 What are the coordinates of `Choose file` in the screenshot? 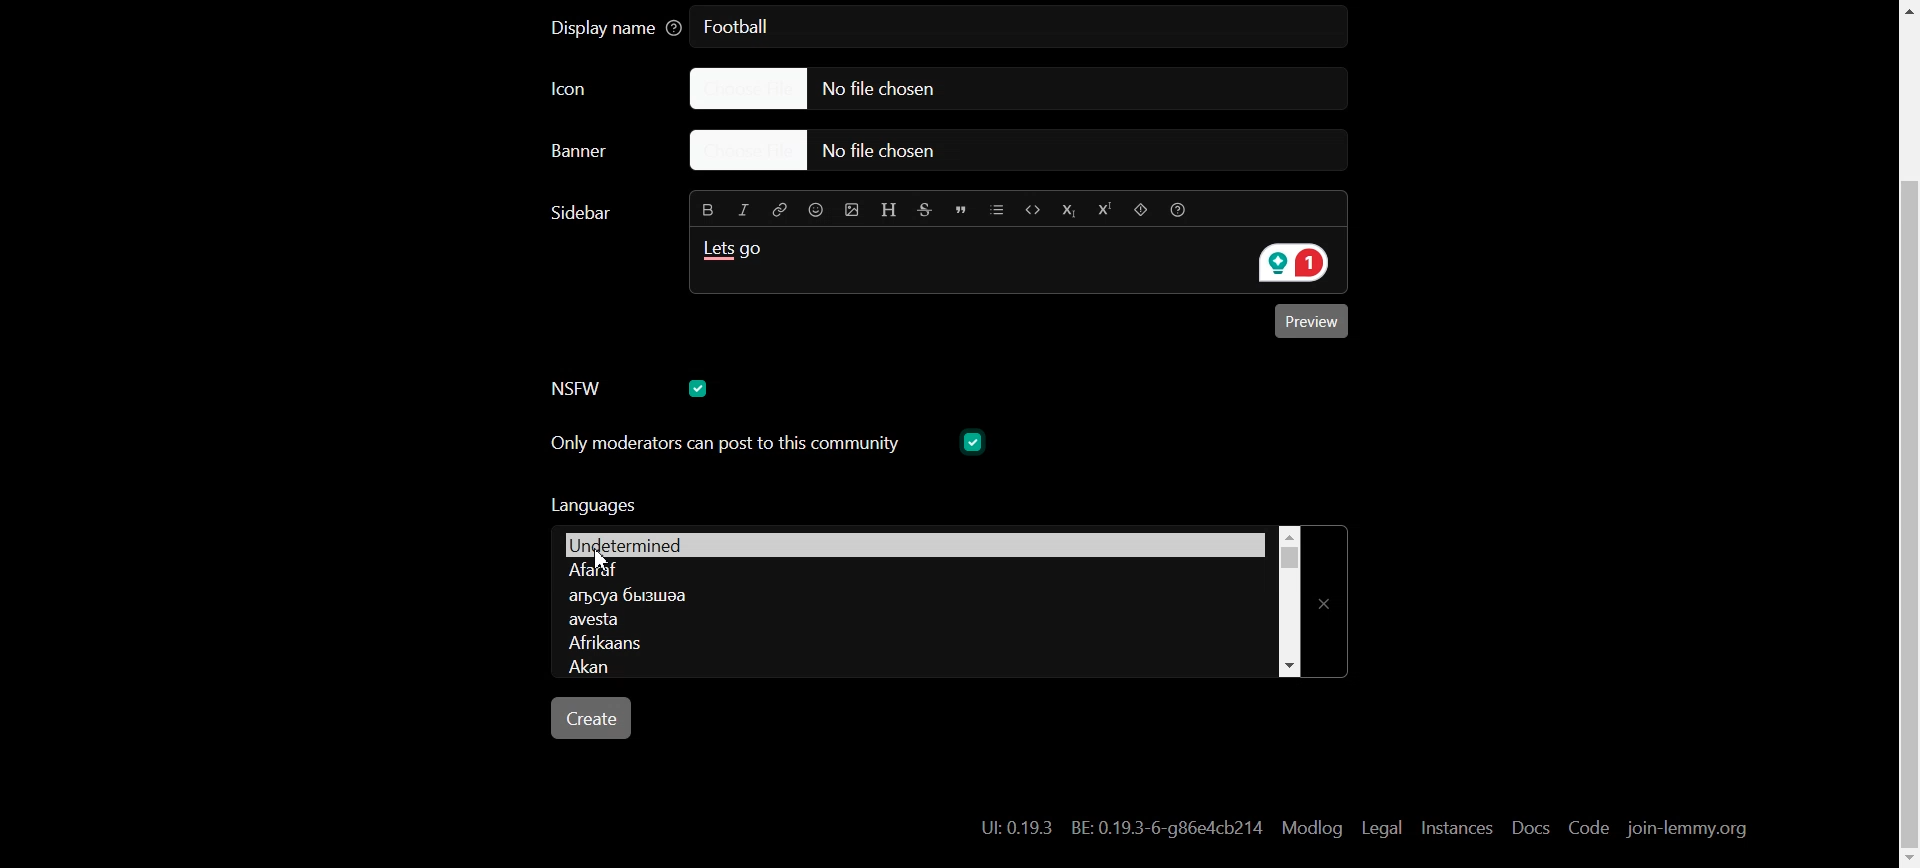 It's located at (995, 88).